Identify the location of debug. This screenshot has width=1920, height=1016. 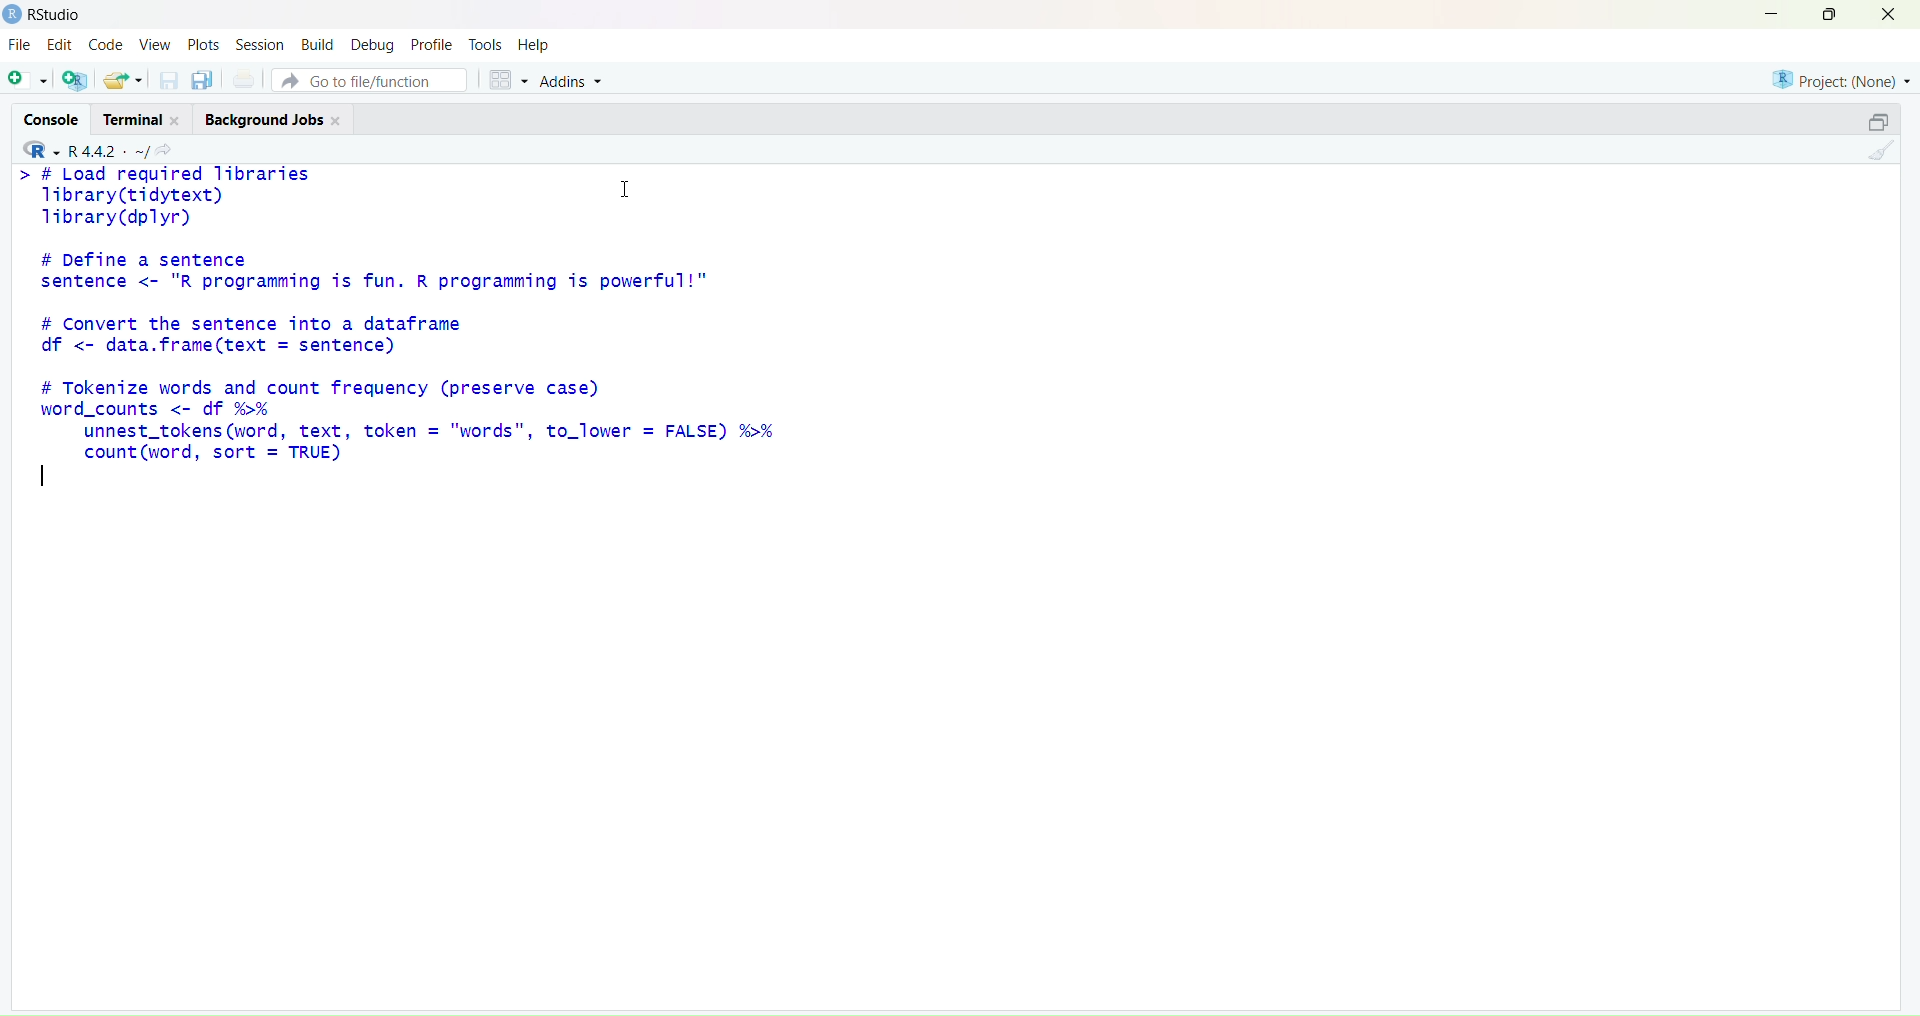
(374, 45).